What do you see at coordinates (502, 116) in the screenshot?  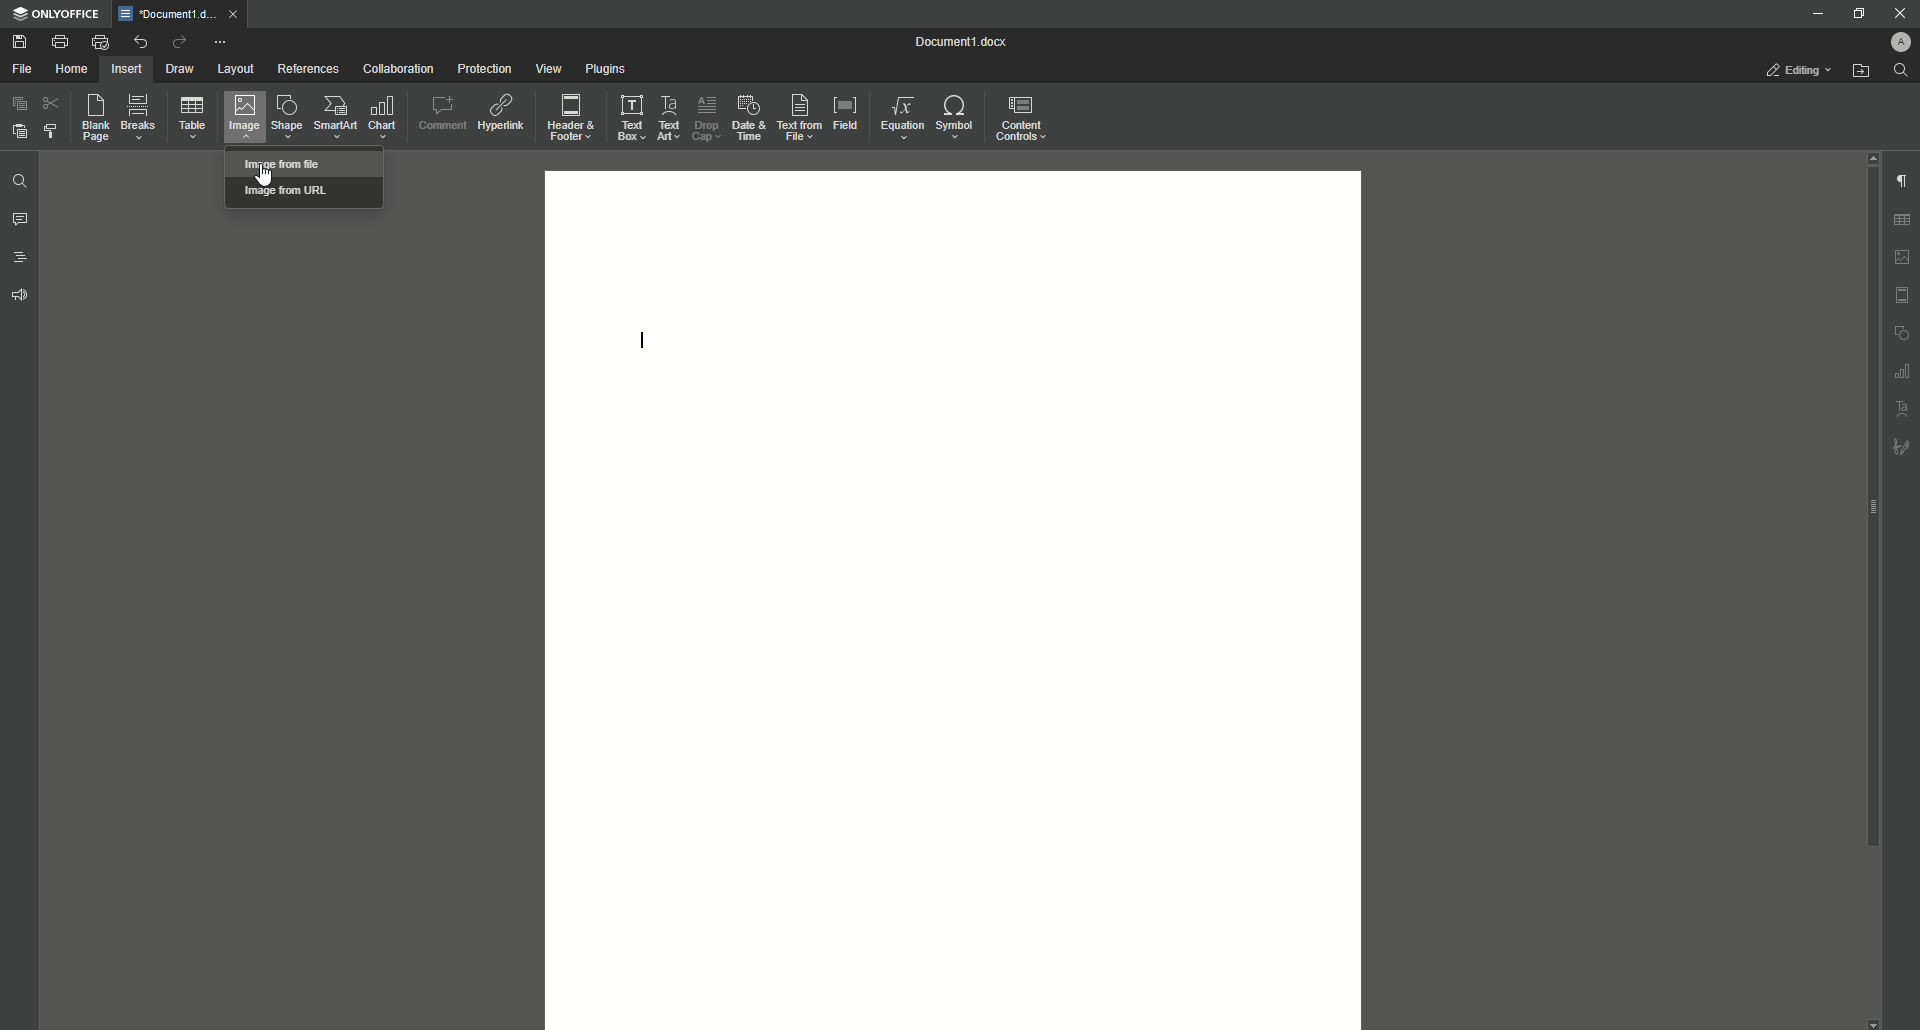 I see `Hyperlink` at bounding box center [502, 116].